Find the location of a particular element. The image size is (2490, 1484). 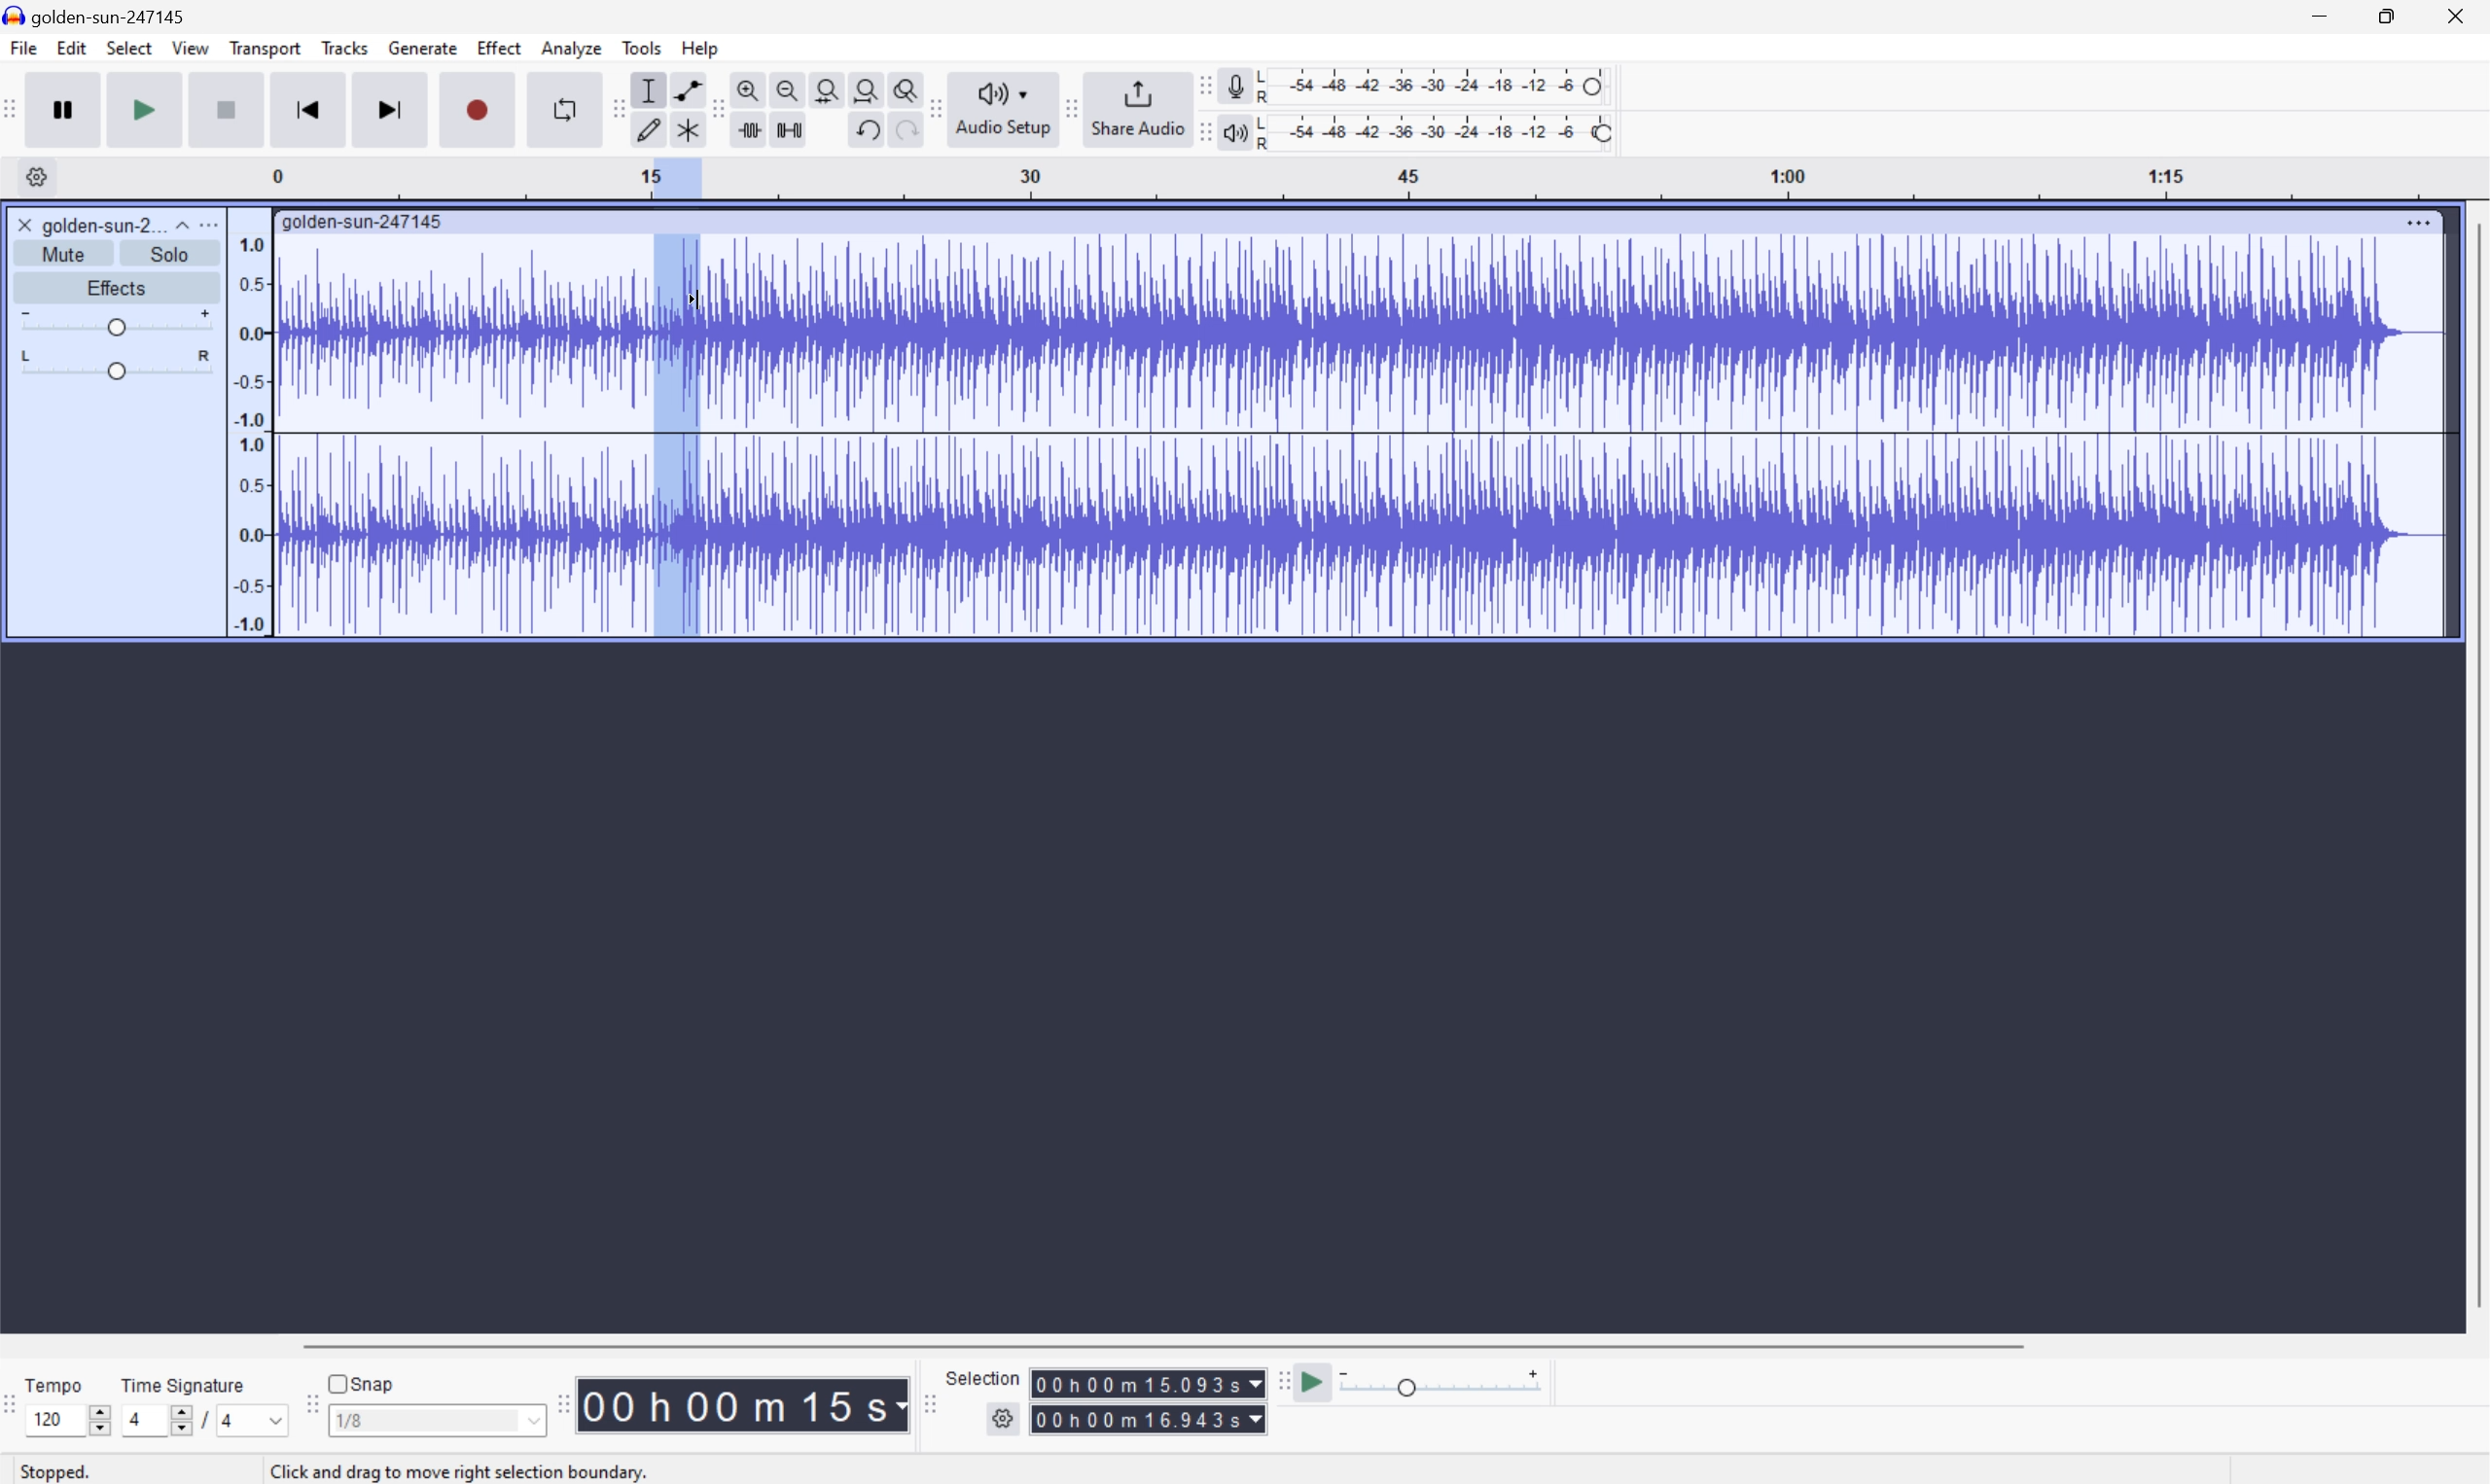

Redo is located at coordinates (903, 137).